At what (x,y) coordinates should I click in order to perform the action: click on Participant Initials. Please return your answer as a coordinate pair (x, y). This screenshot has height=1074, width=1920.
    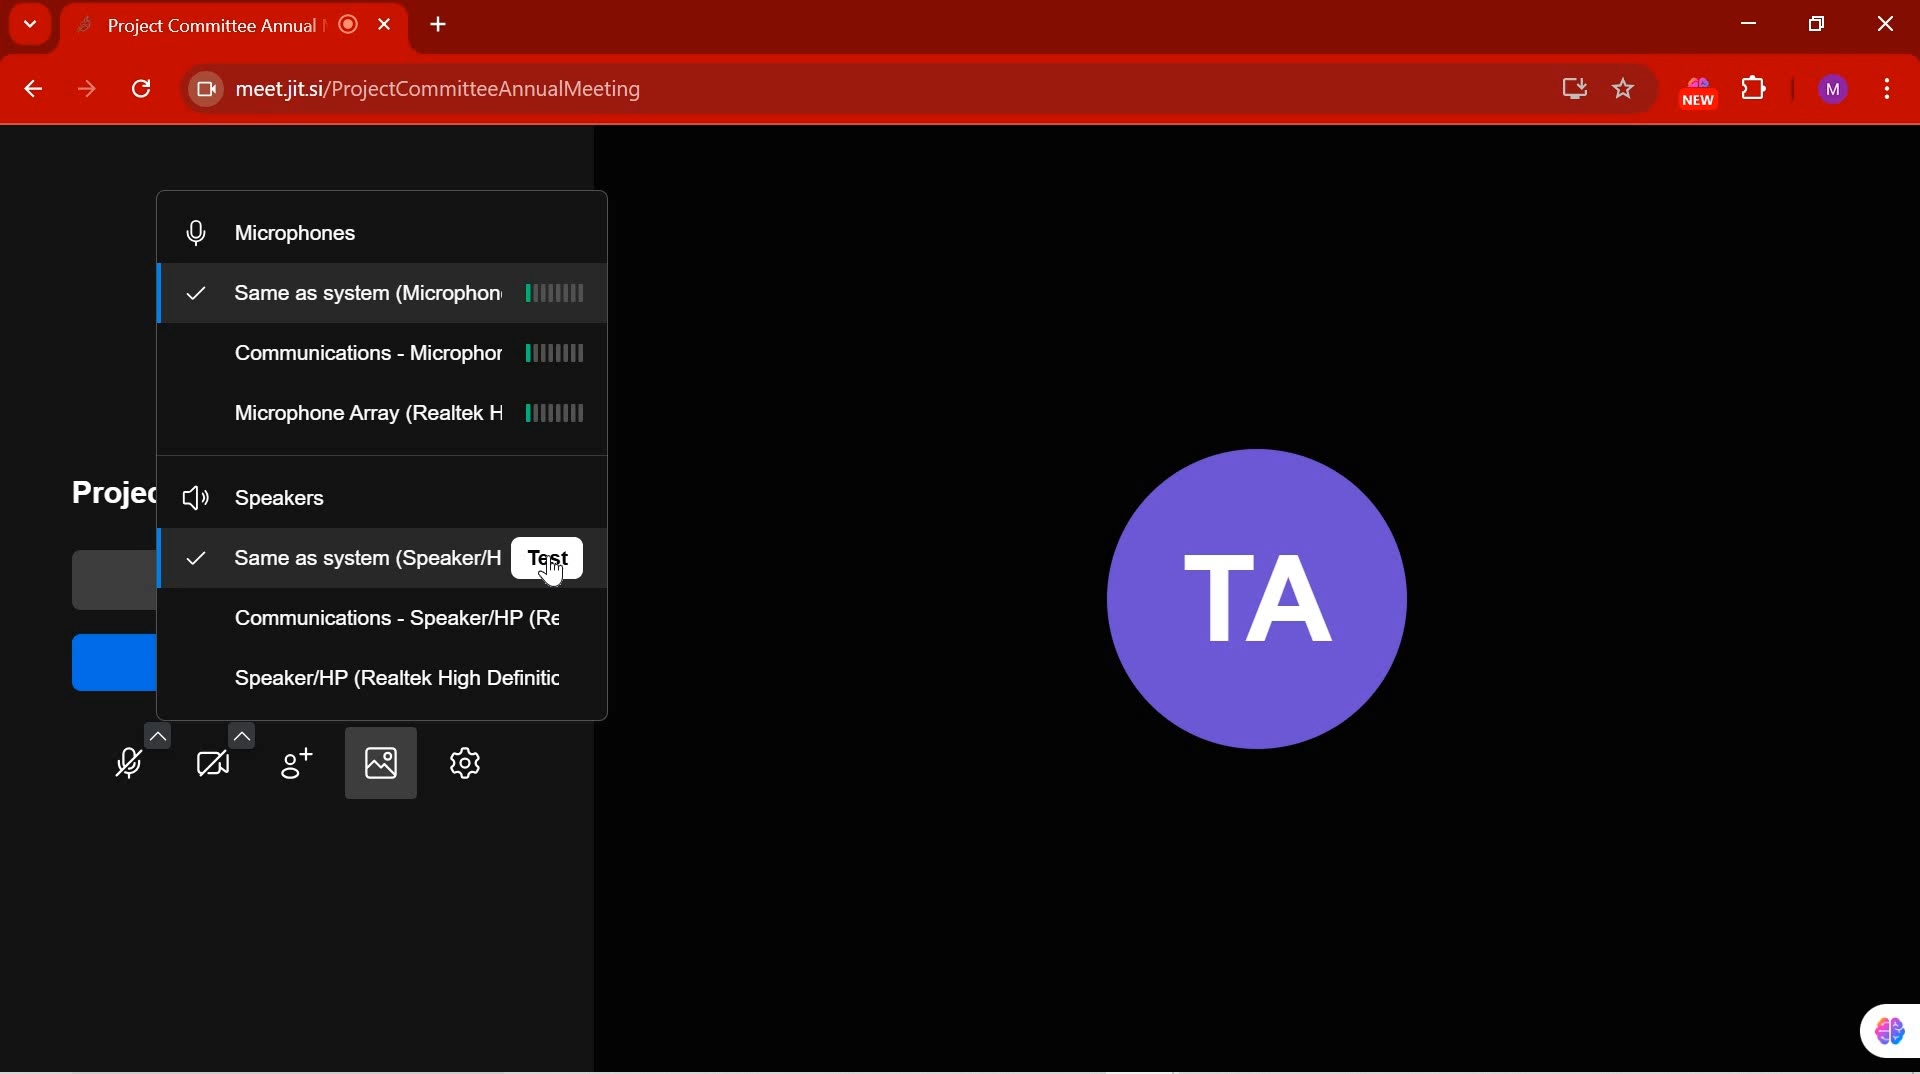
    Looking at the image, I should click on (1246, 585).